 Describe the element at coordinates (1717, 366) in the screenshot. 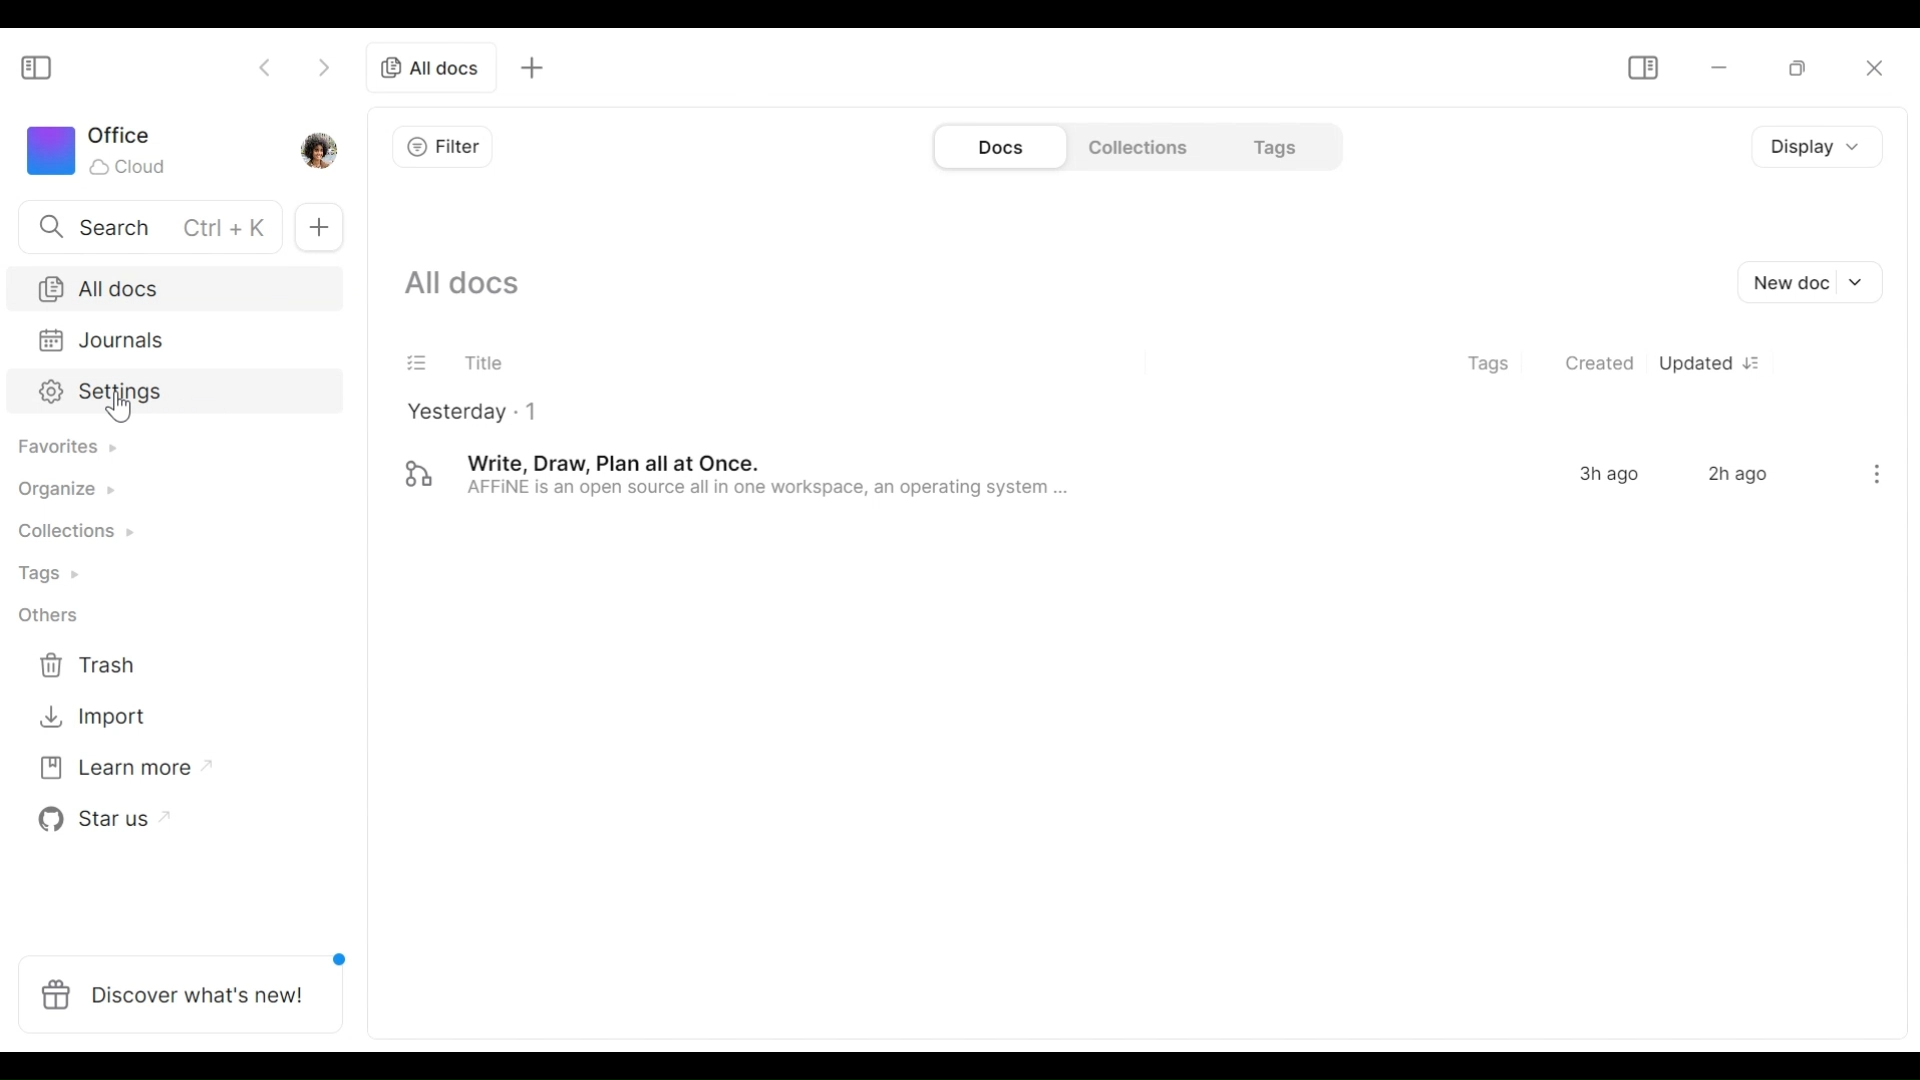

I see `Updated` at that location.